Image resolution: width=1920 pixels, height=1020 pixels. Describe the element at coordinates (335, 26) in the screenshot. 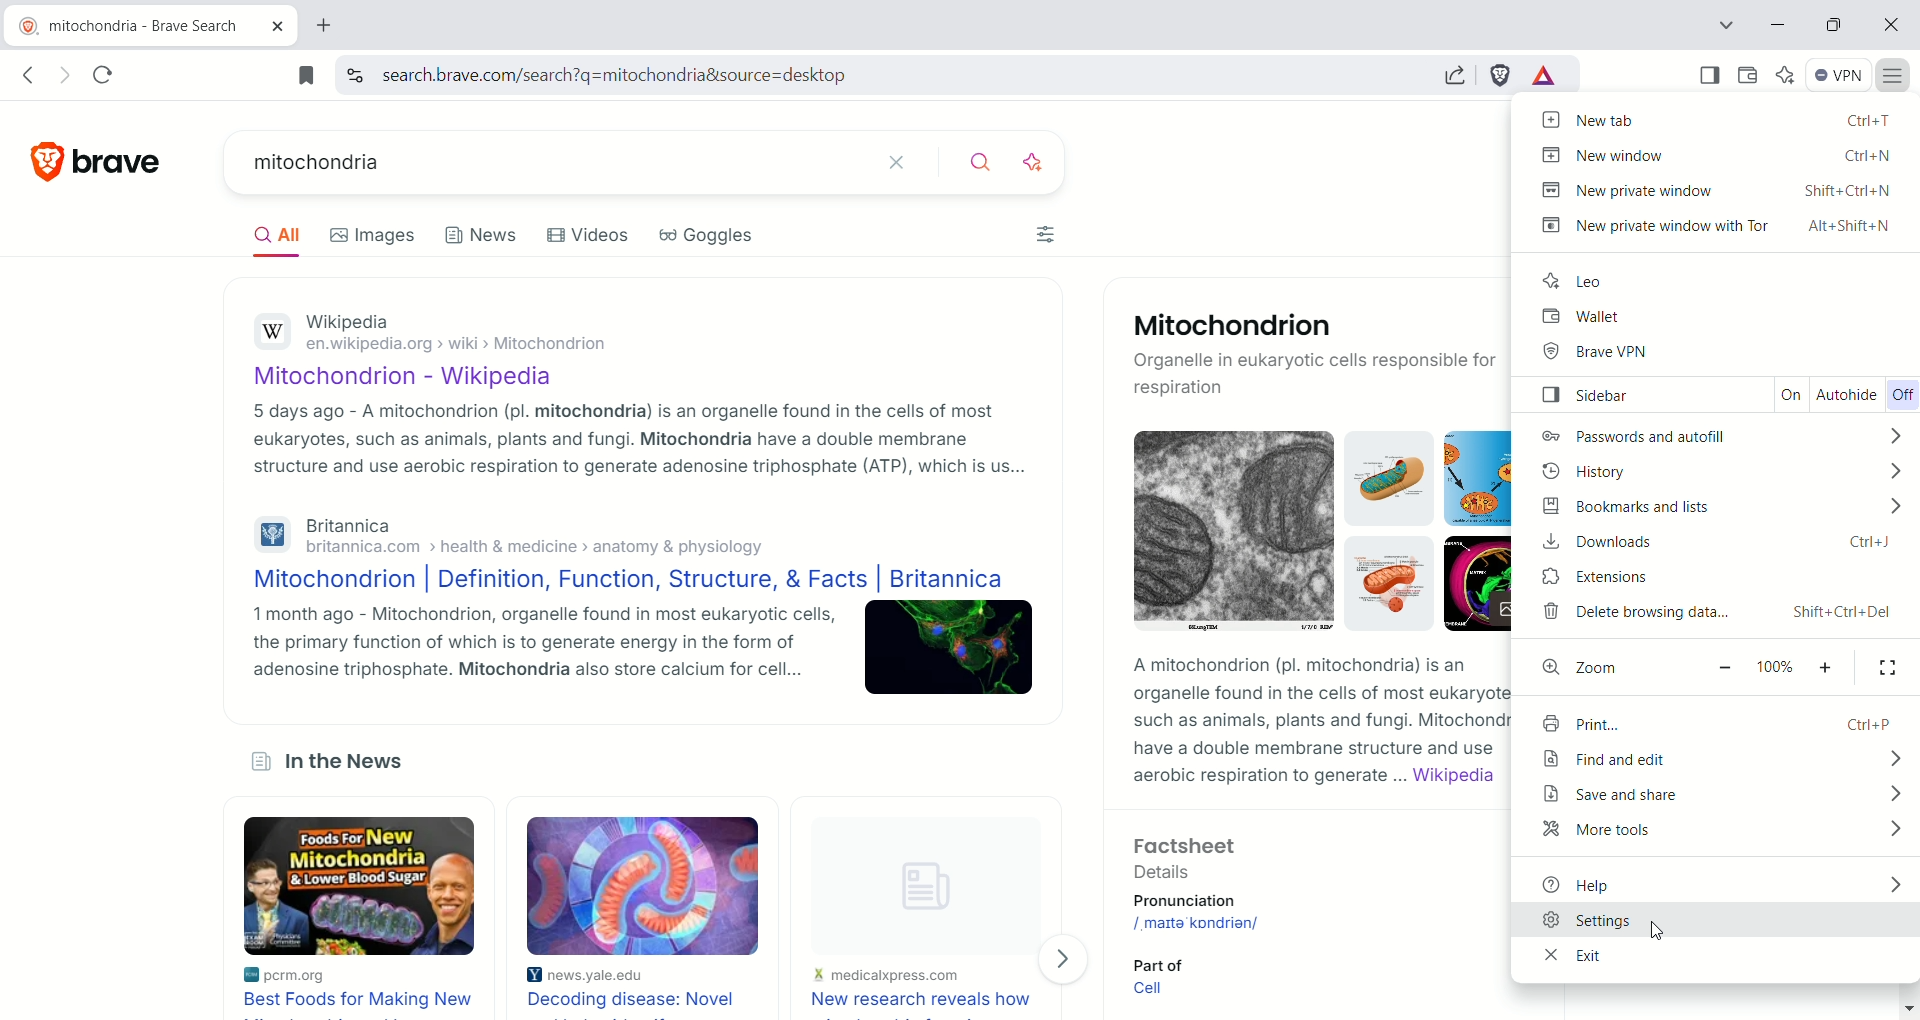

I see `new tab` at that location.